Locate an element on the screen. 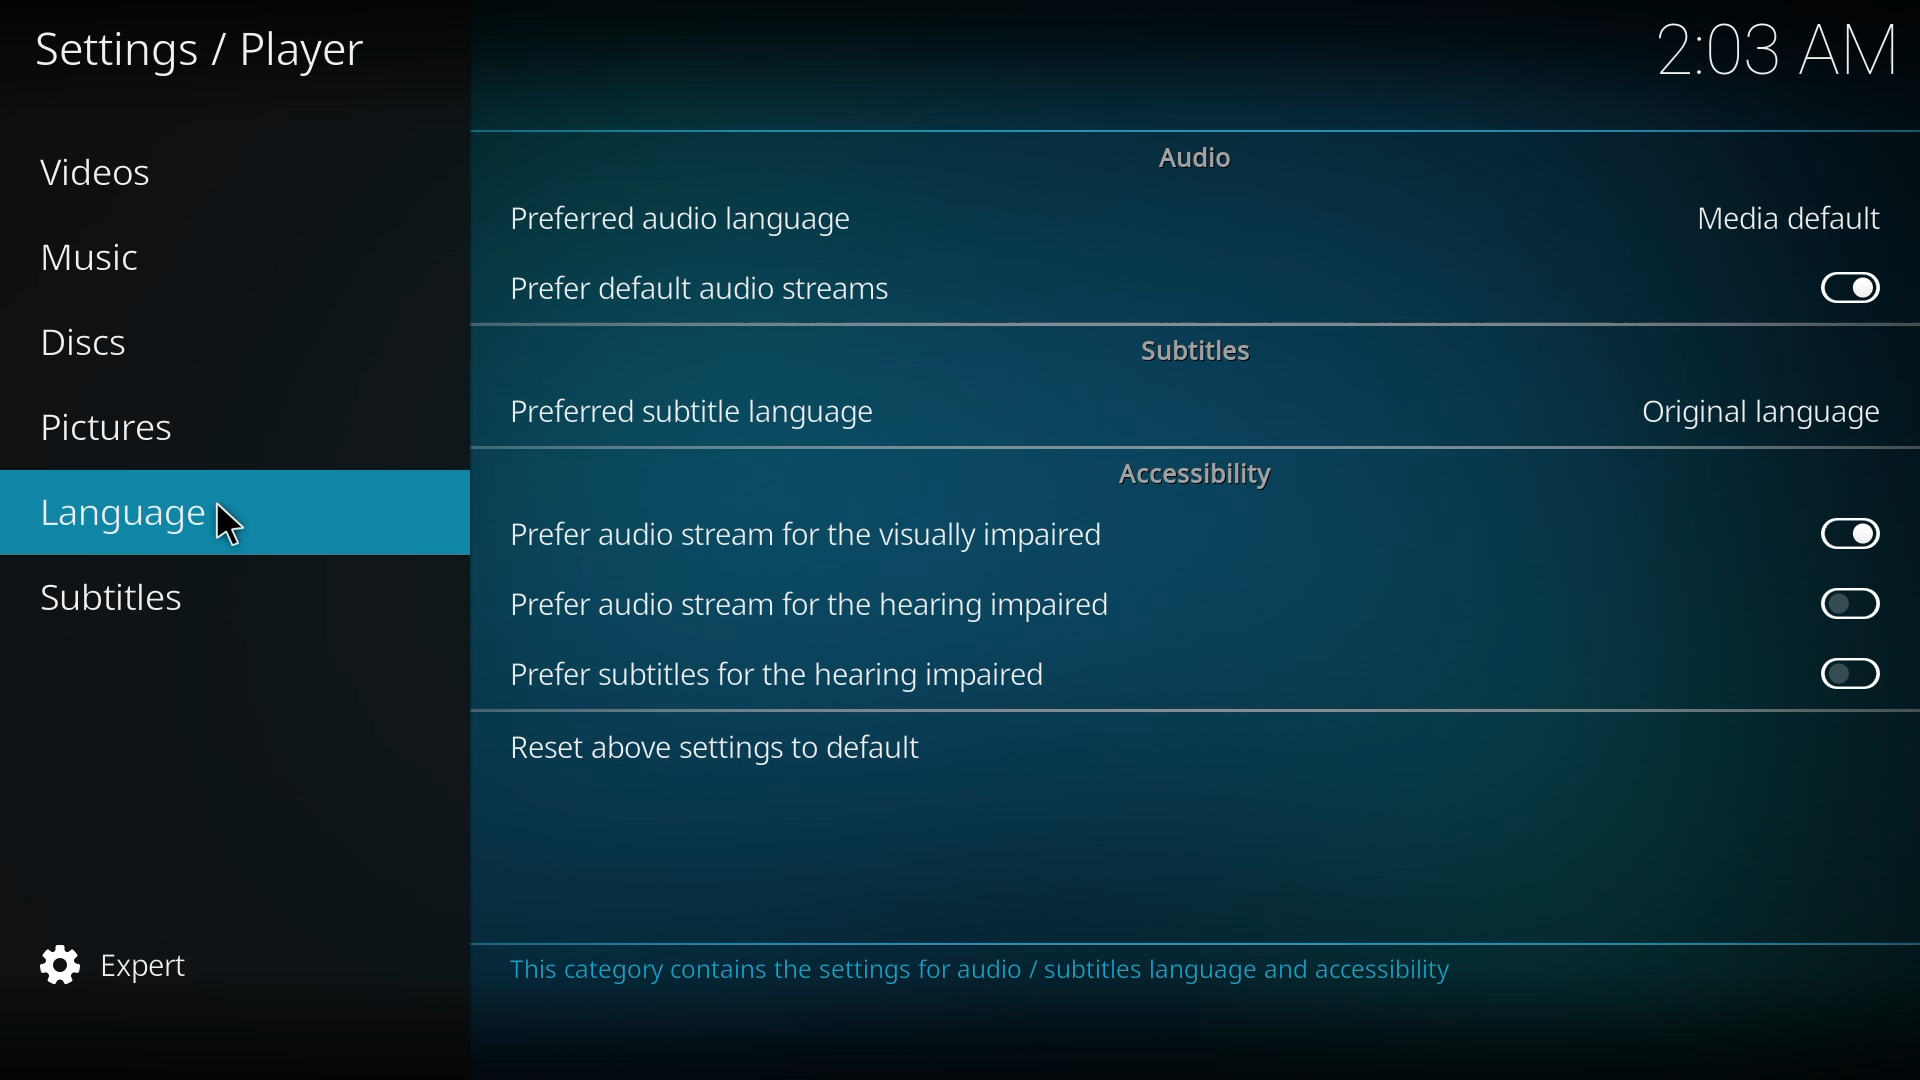 The width and height of the screenshot is (1920, 1080). media default is located at coordinates (1792, 220).